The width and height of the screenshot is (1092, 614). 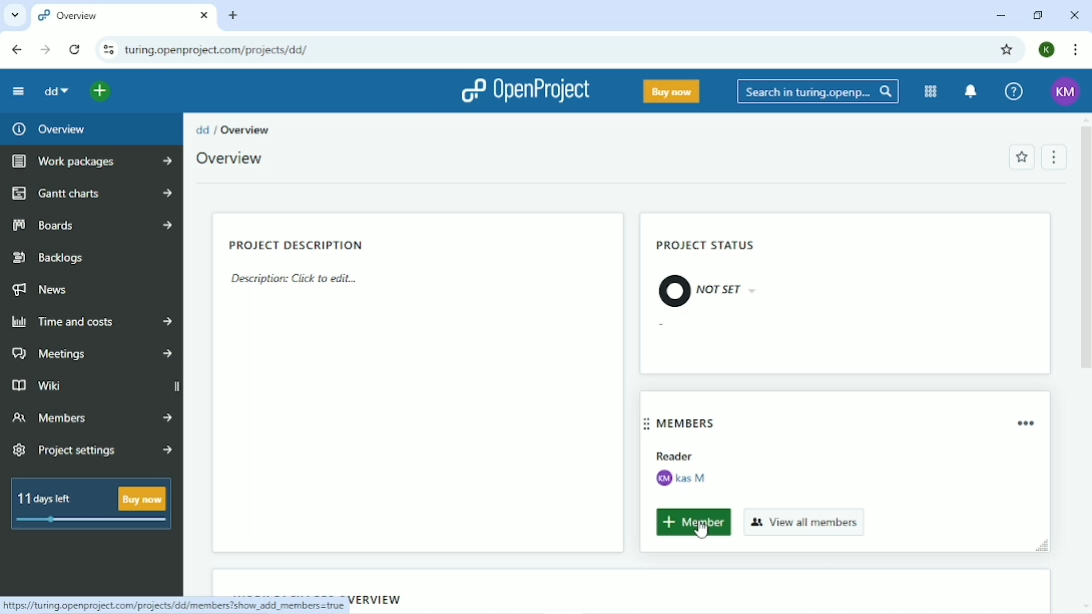 What do you see at coordinates (74, 48) in the screenshot?
I see `Reload this page` at bounding box center [74, 48].